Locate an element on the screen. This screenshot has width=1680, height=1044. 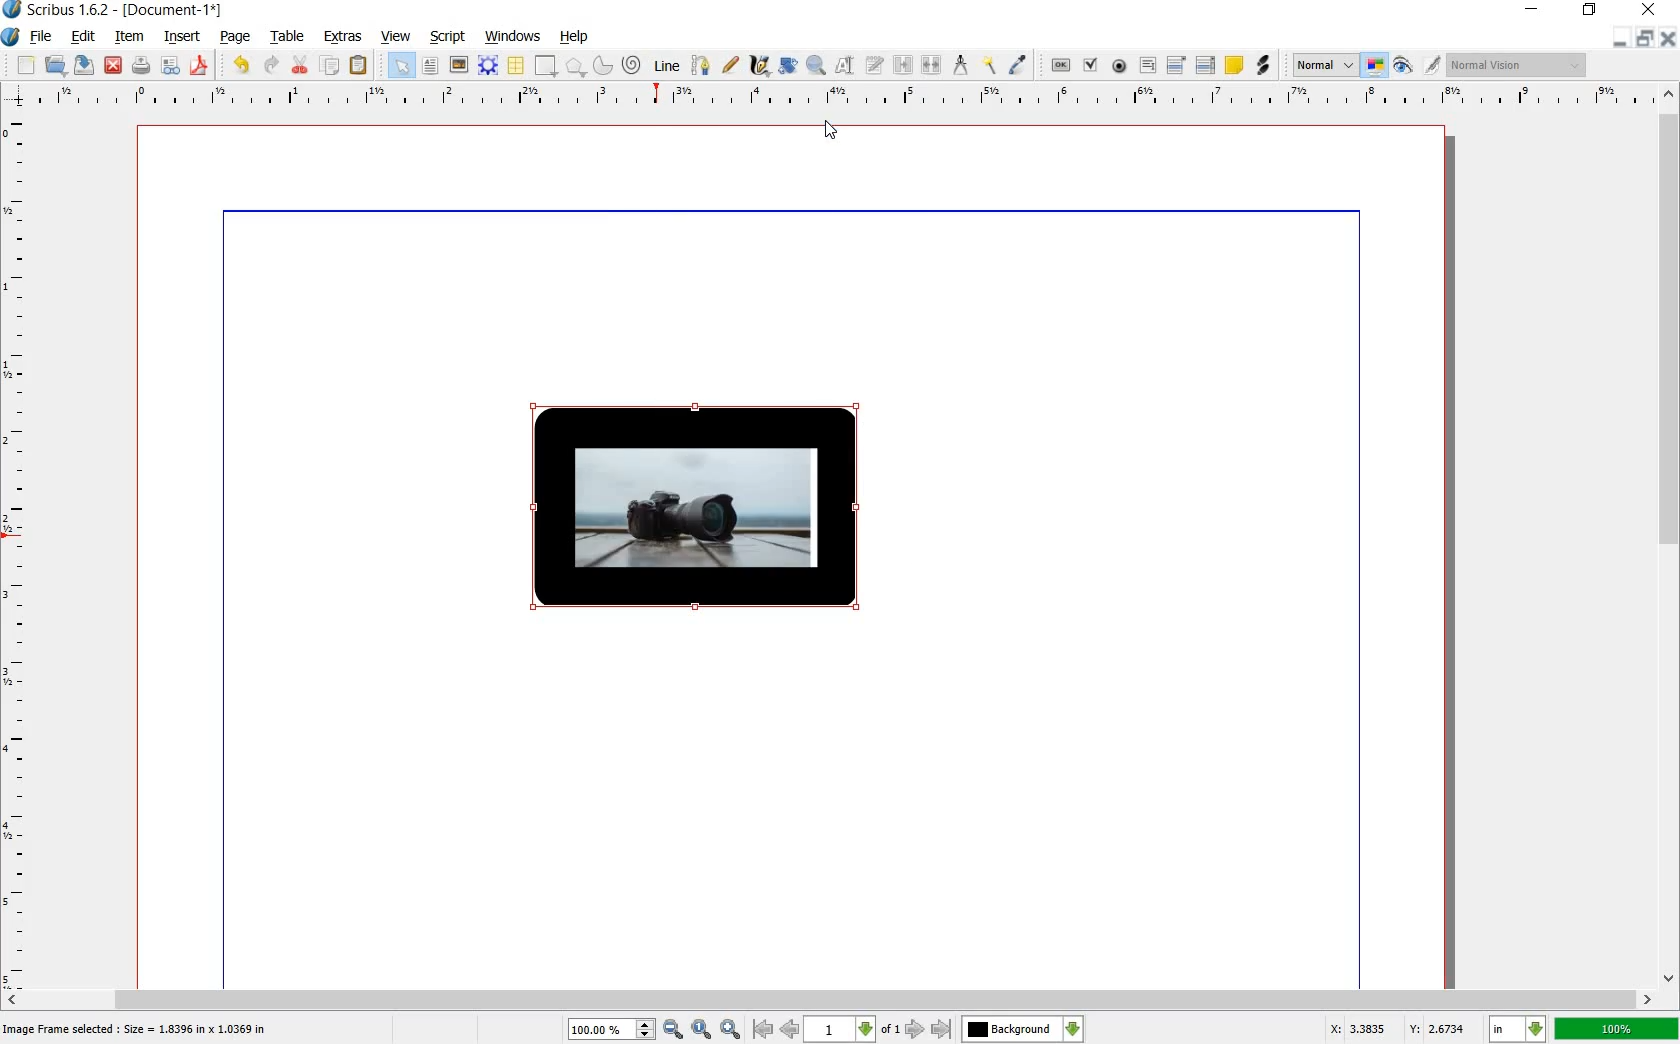
minimize is located at coordinates (1618, 38).